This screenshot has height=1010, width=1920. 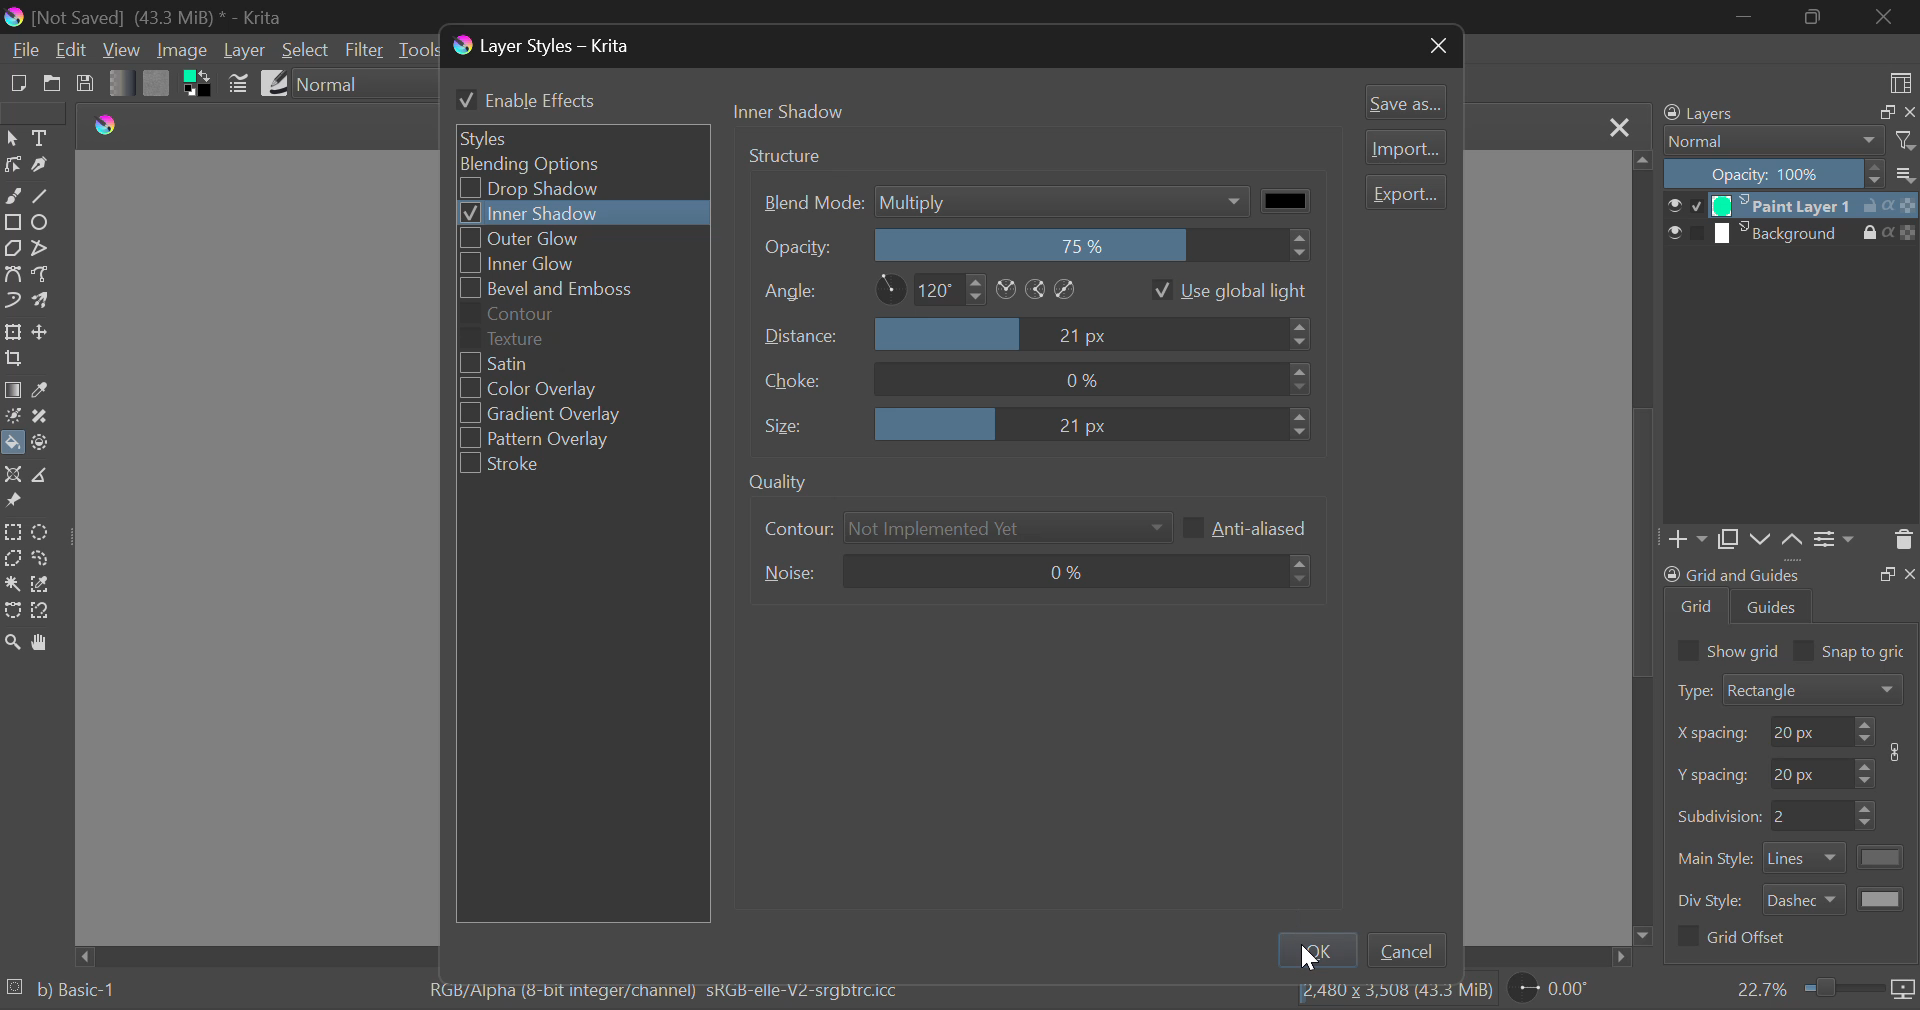 What do you see at coordinates (575, 266) in the screenshot?
I see `Inner Glow` at bounding box center [575, 266].